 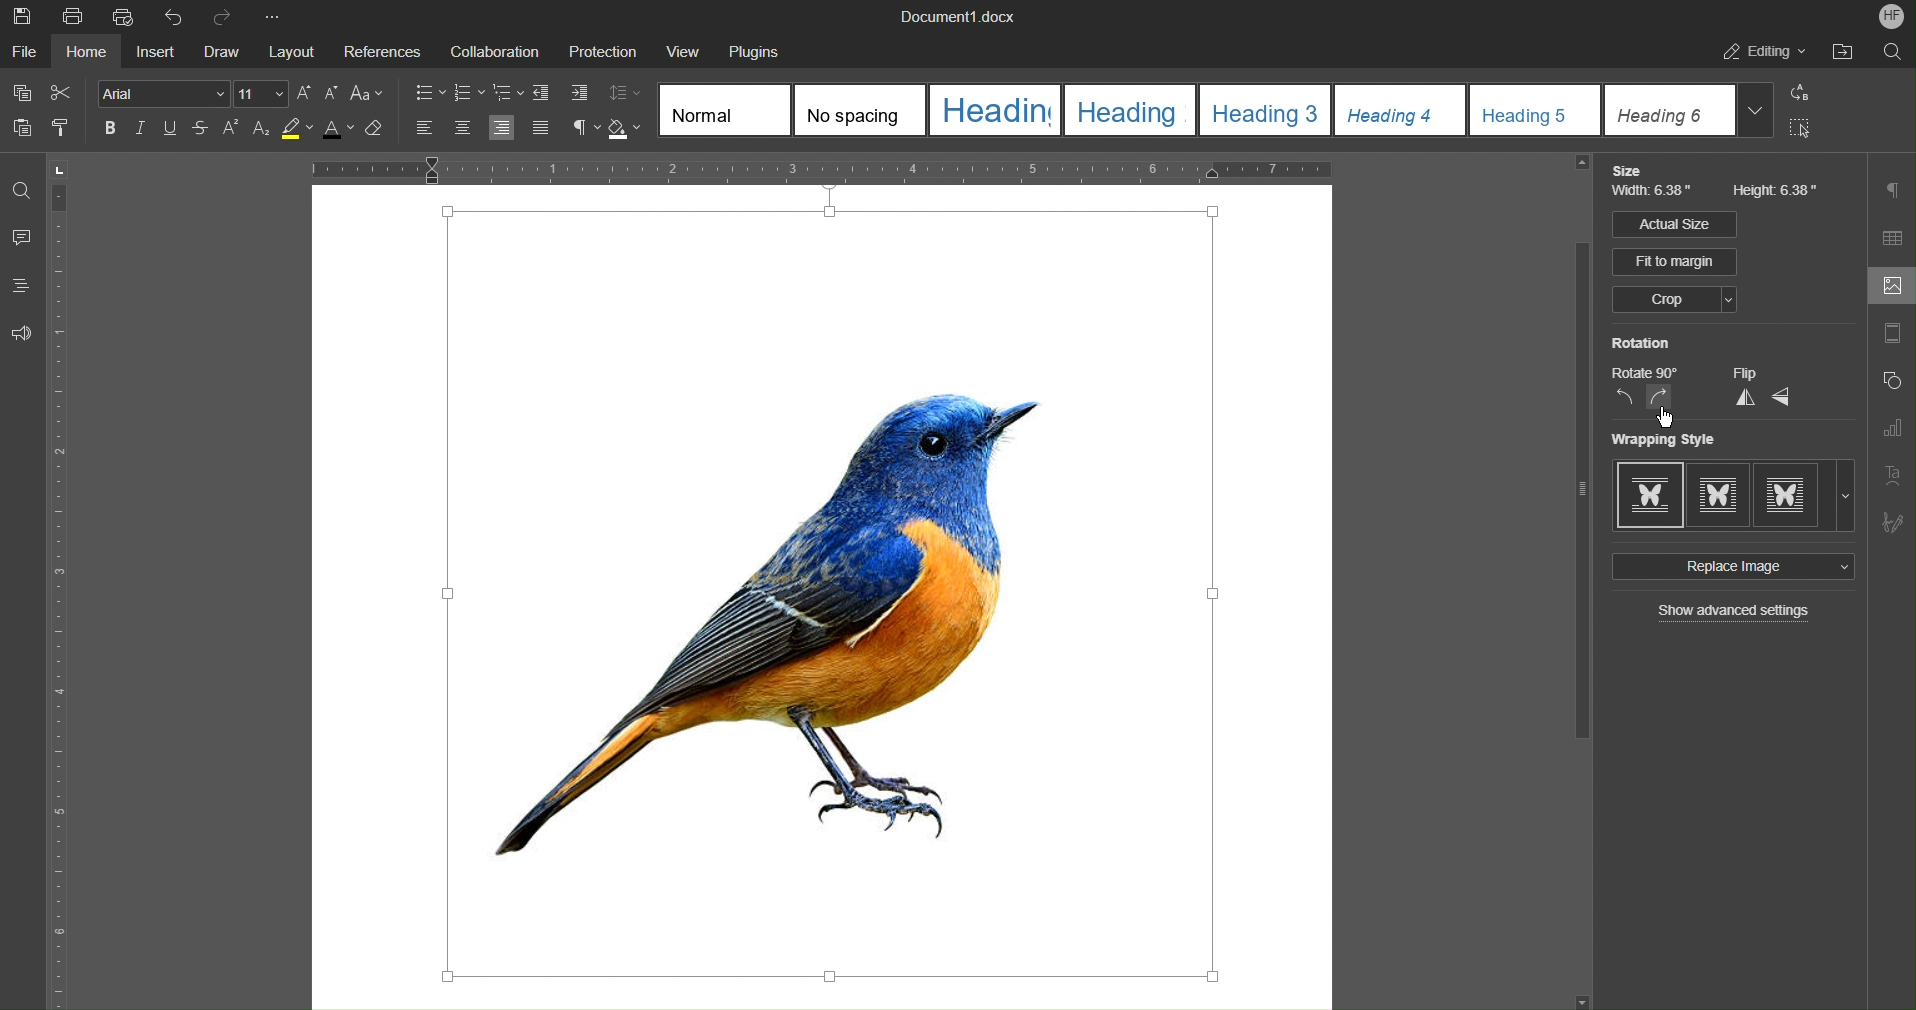 What do you see at coordinates (24, 16) in the screenshot?
I see `Save` at bounding box center [24, 16].